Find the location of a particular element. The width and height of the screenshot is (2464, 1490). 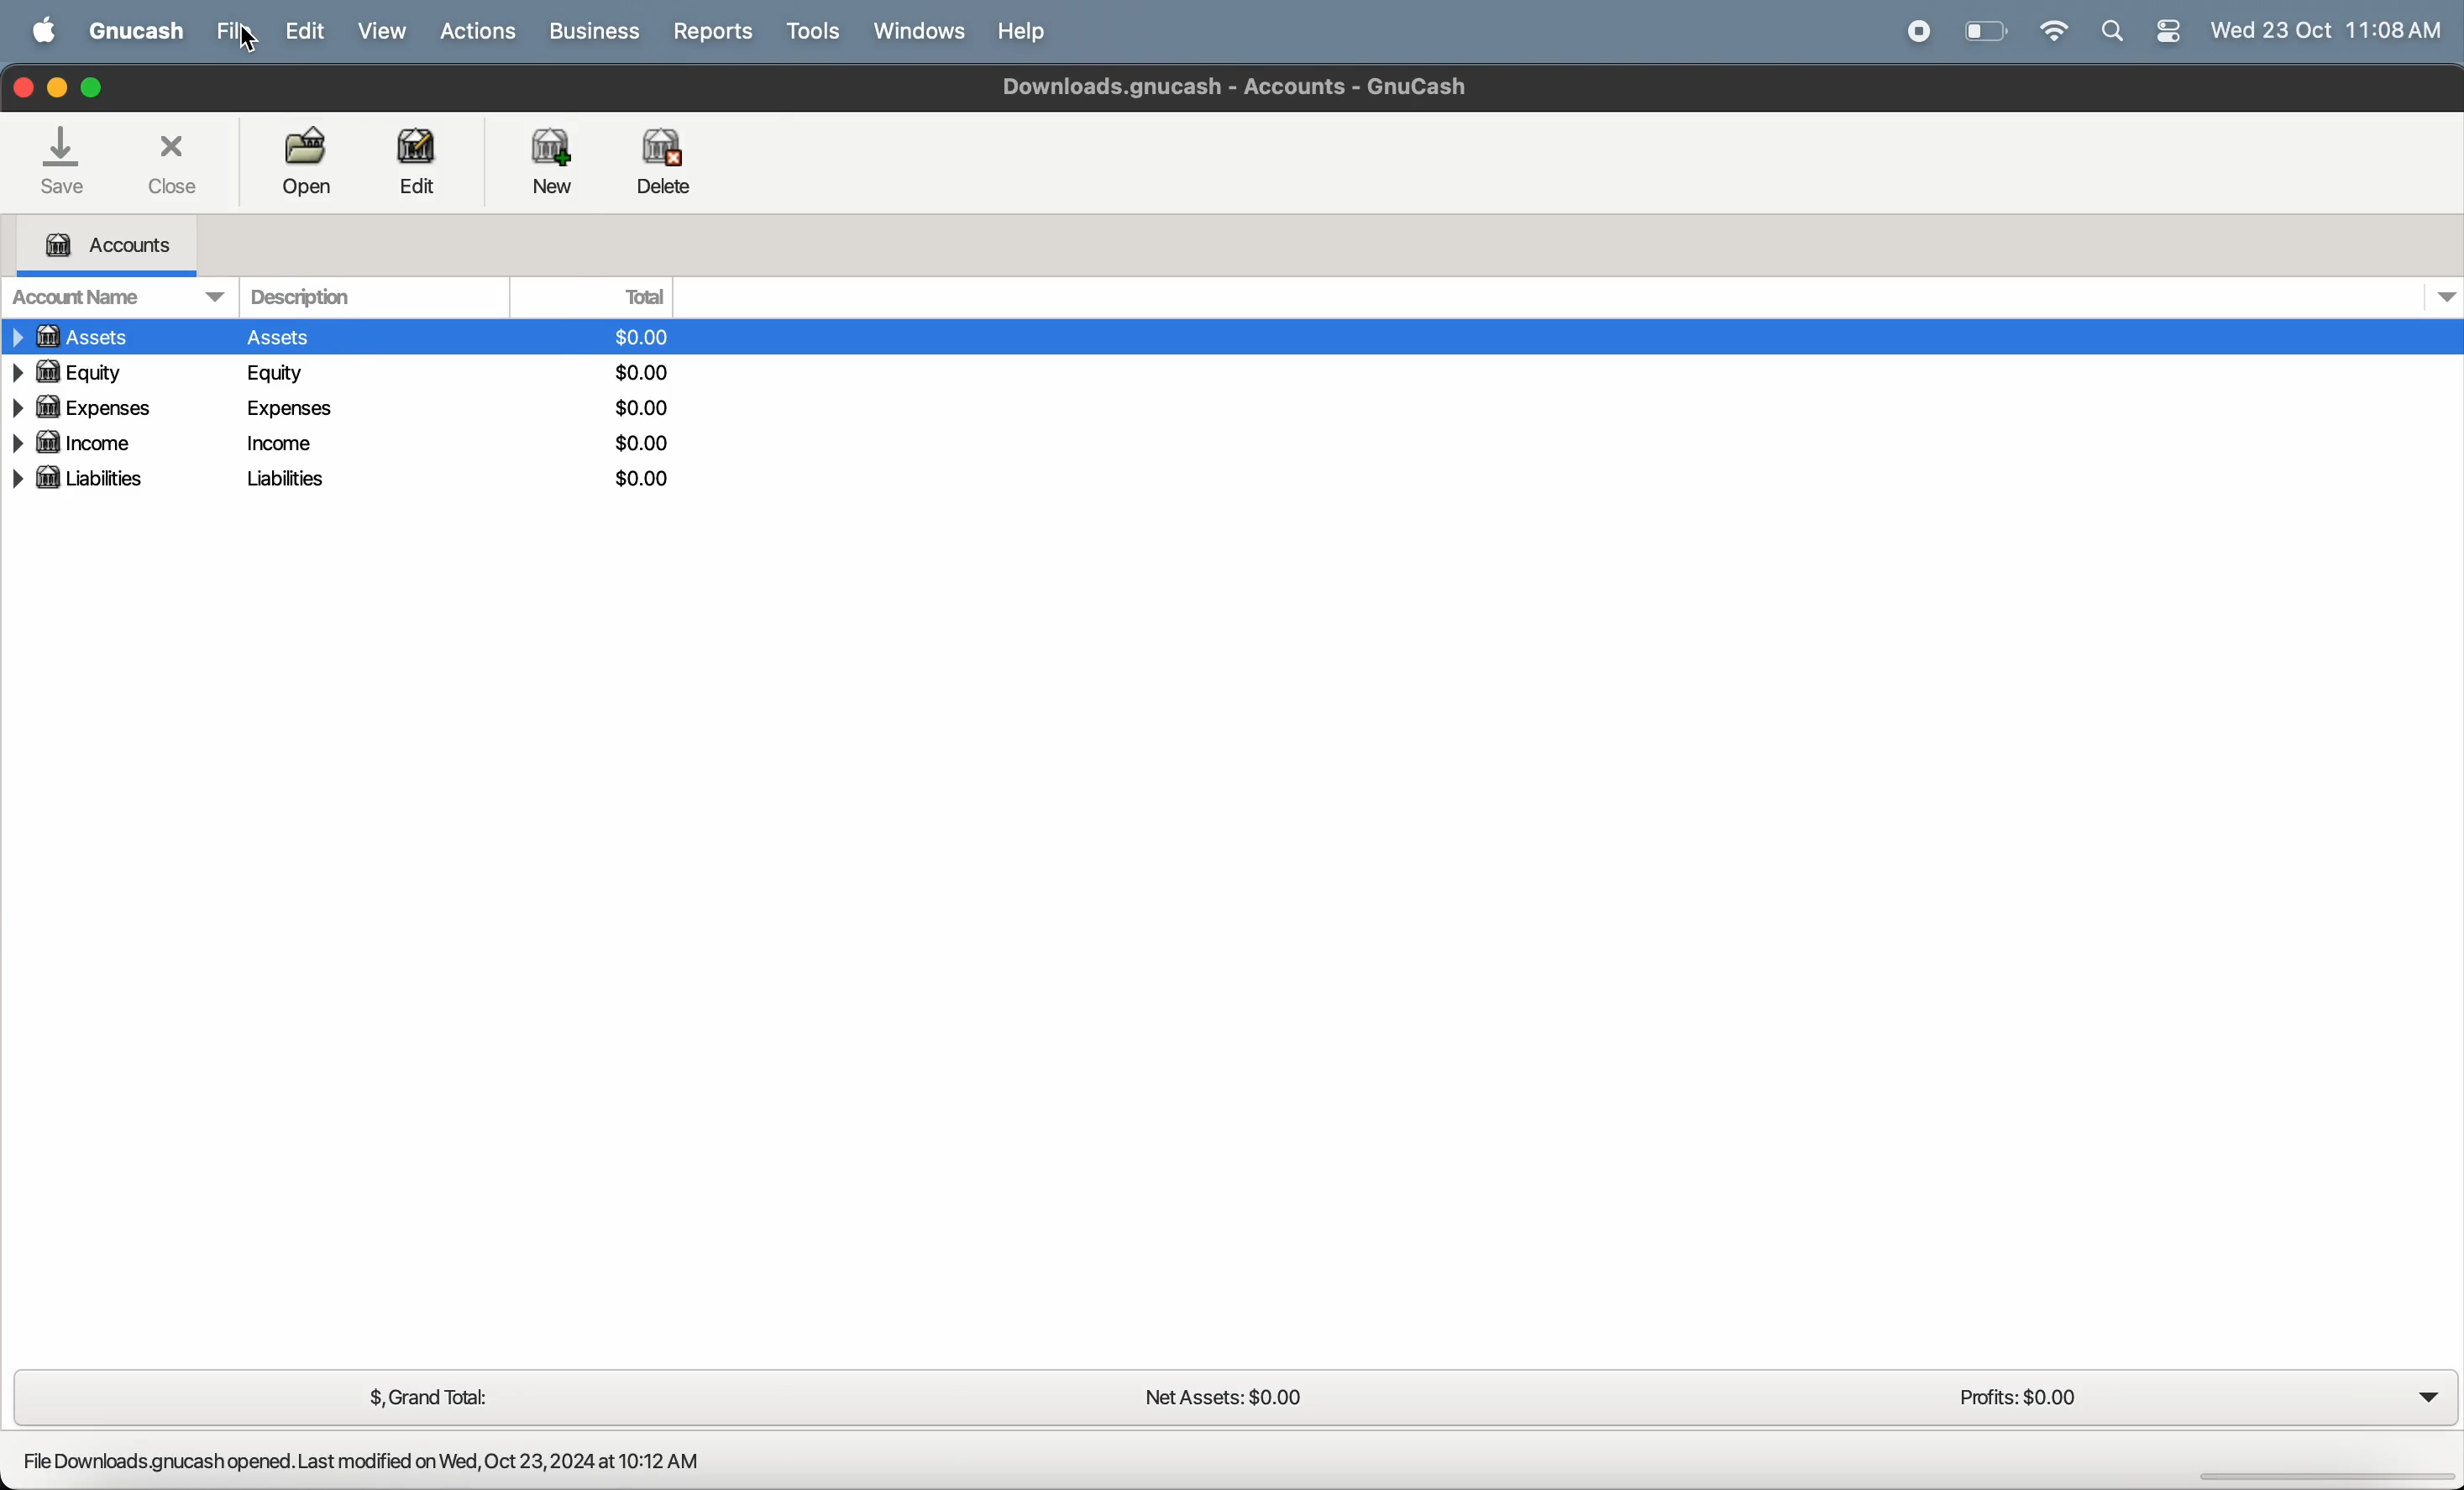

apple menu is located at coordinates (34, 31).